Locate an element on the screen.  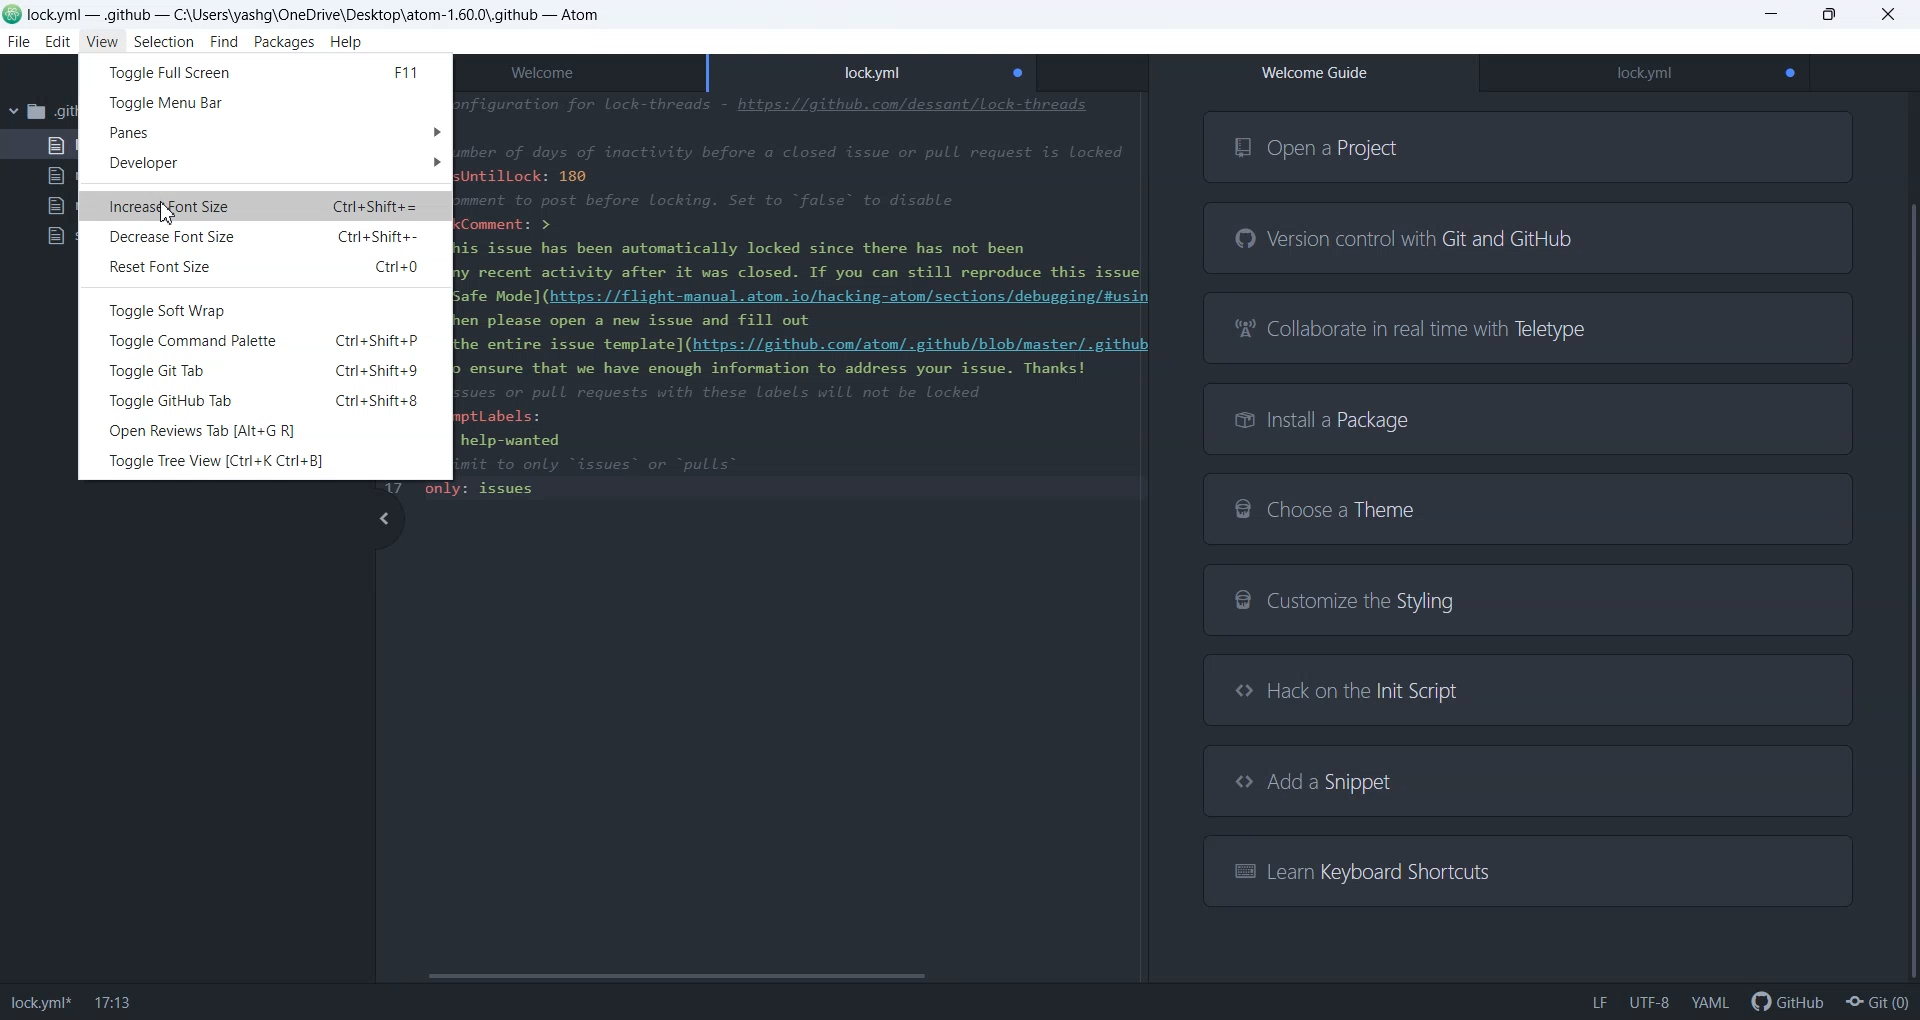
Packages is located at coordinates (285, 43).